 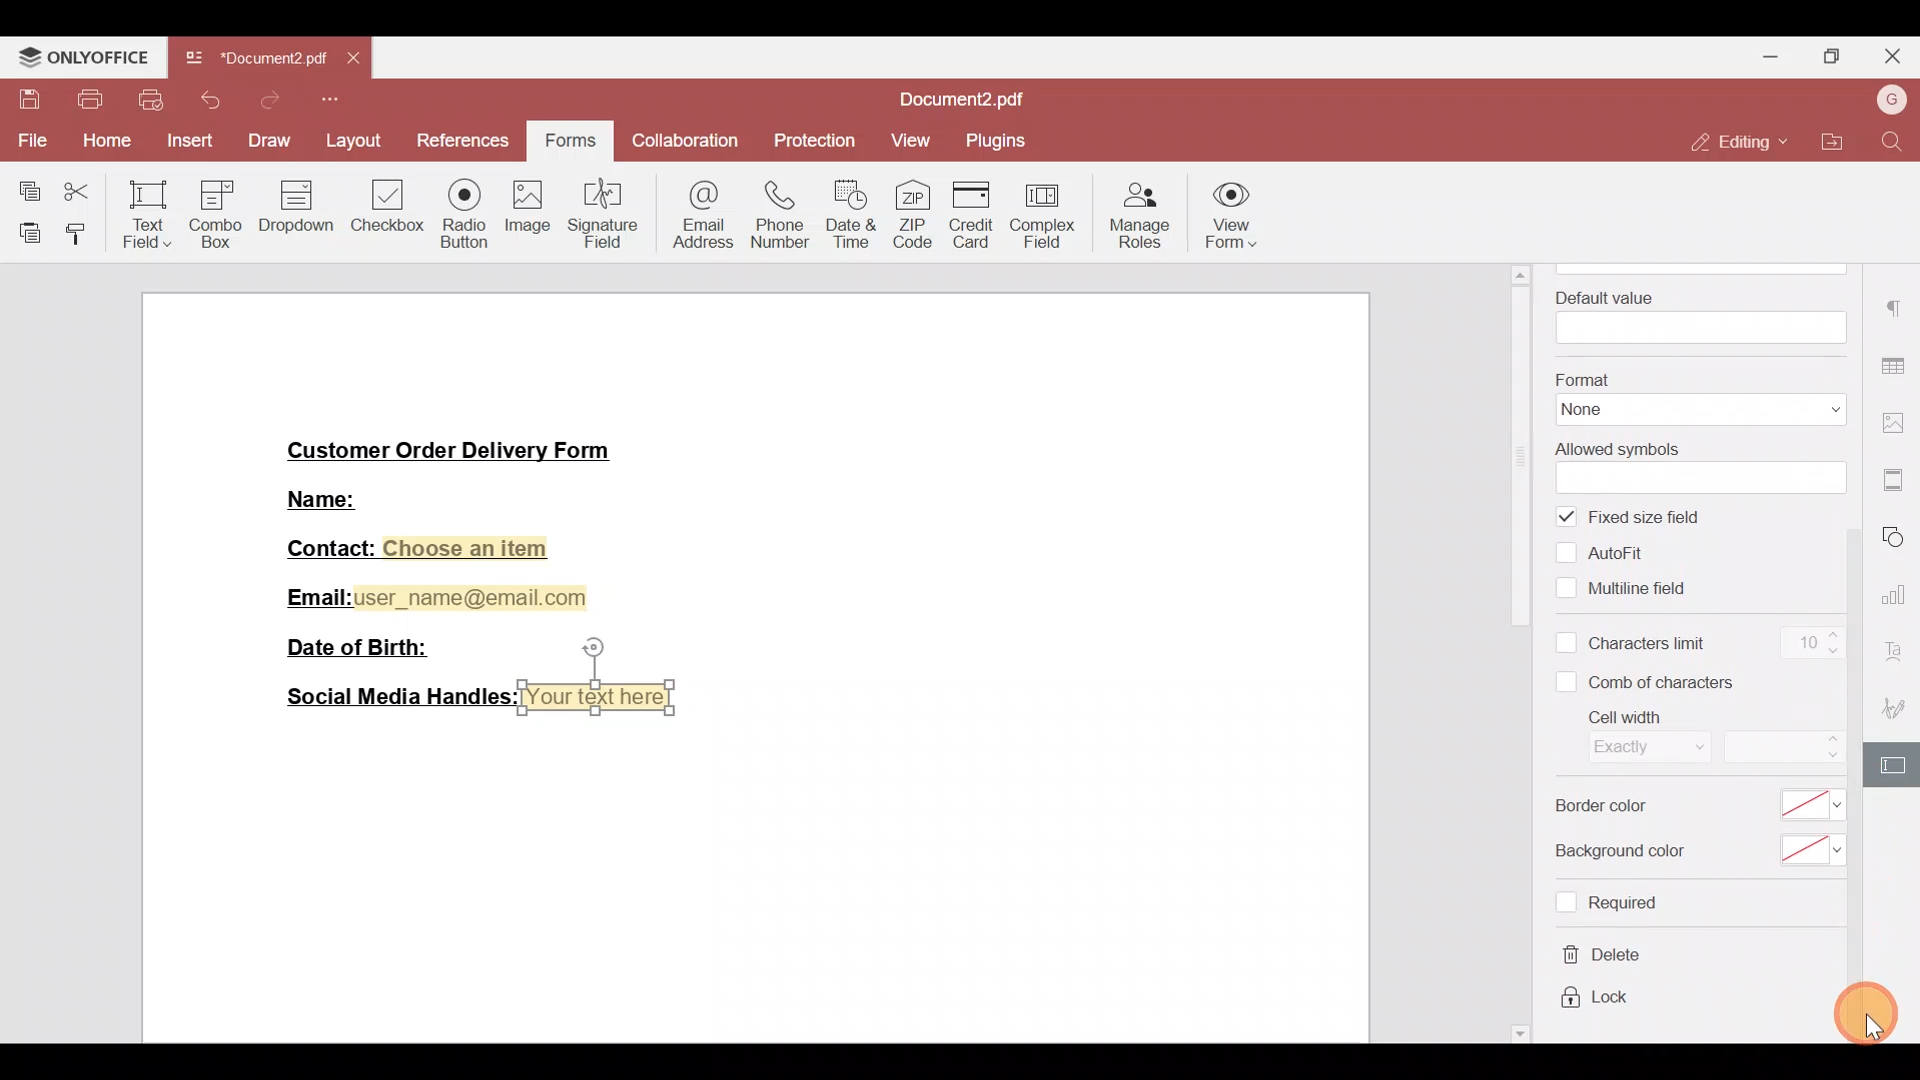 What do you see at coordinates (1735, 143) in the screenshot?
I see `Editing mode` at bounding box center [1735, 143].